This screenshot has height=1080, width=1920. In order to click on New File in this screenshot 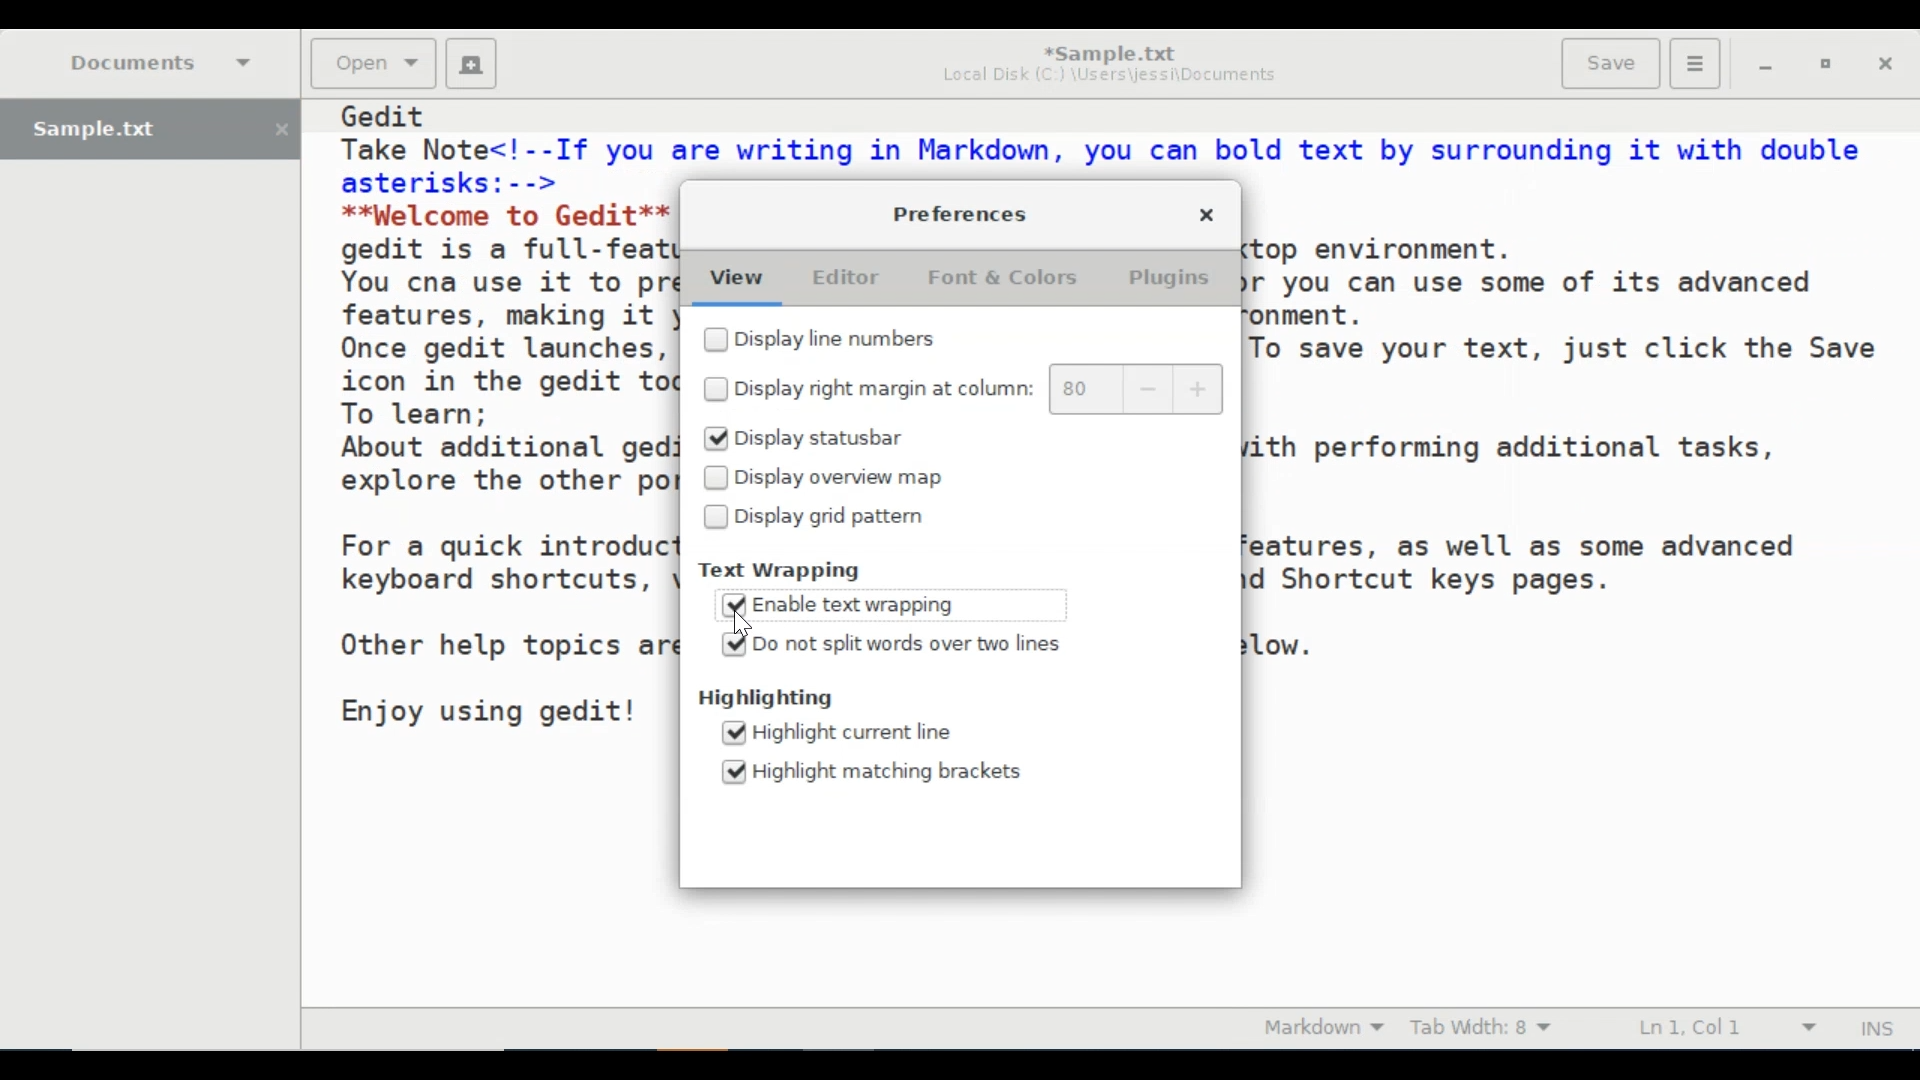, I will do `click(467, 64)`.